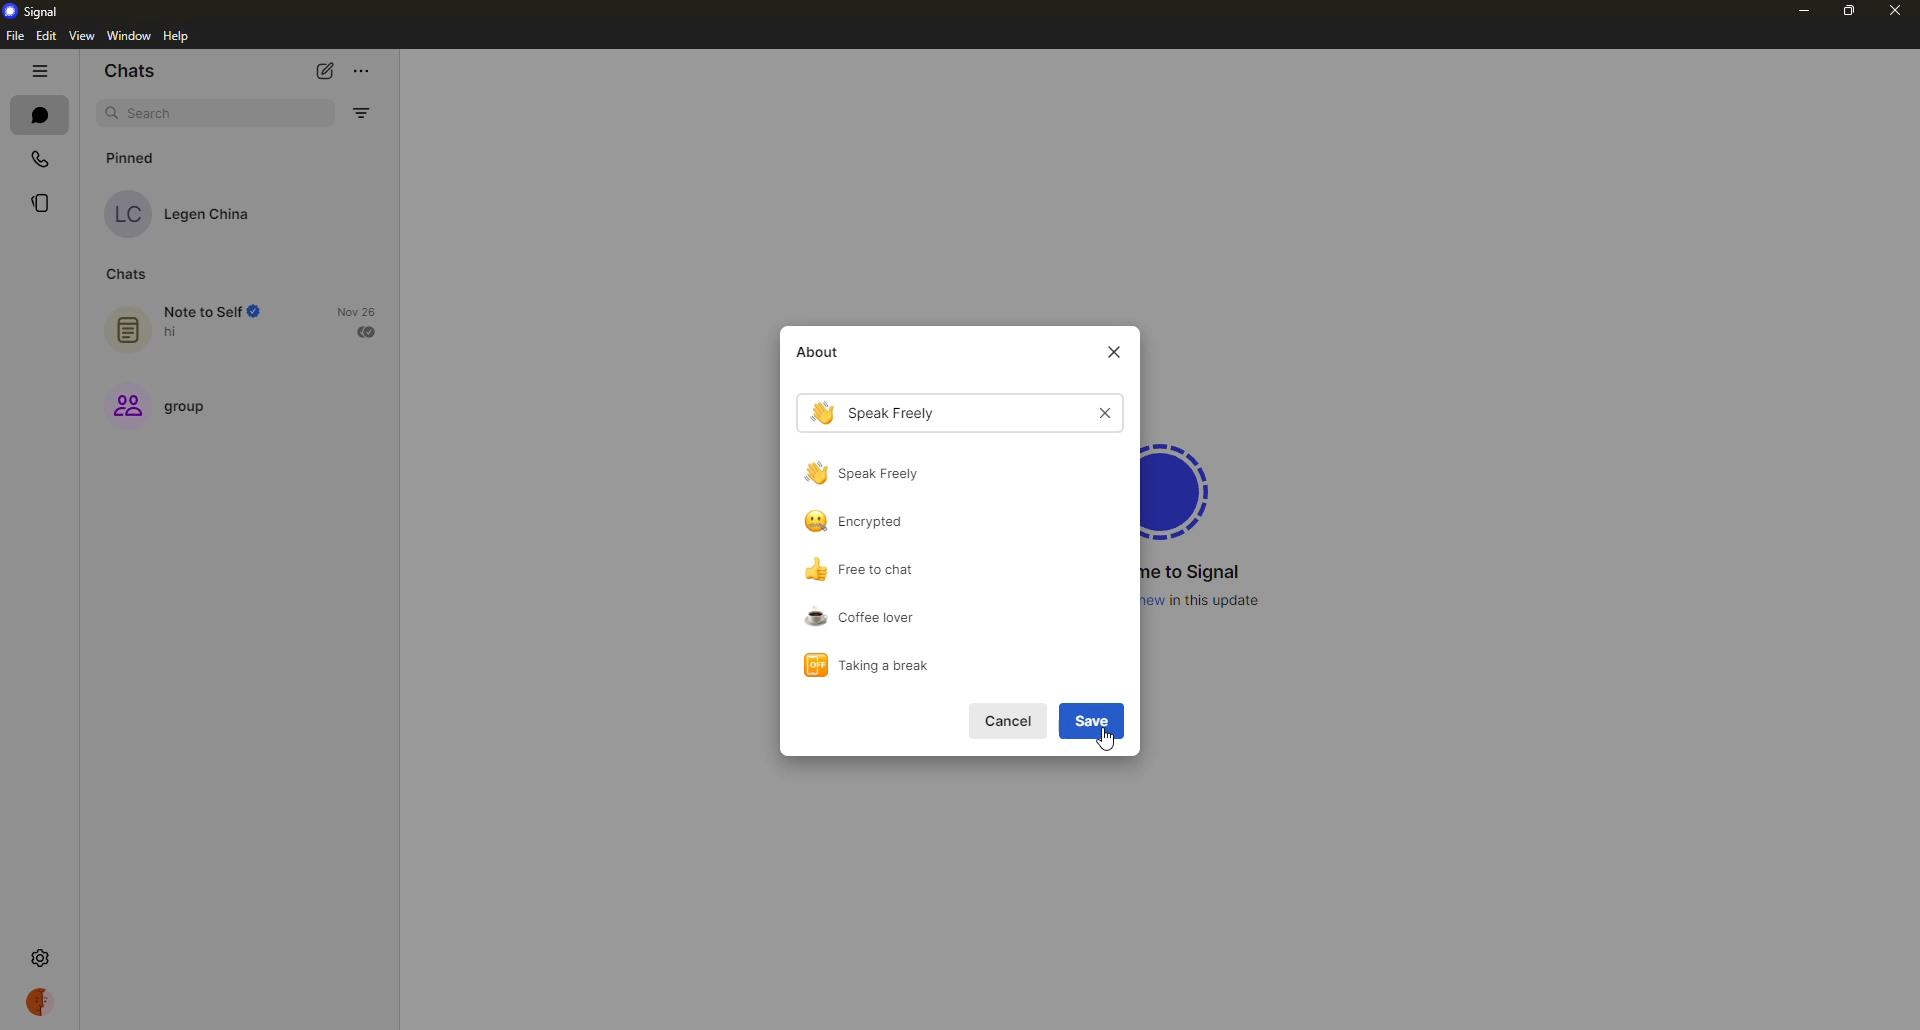 This screenshot has height=1030, width=1920. What do you see at coordinates (330, 69) in the screenshot?
I see `new chat` at bounding box center [330, 69].